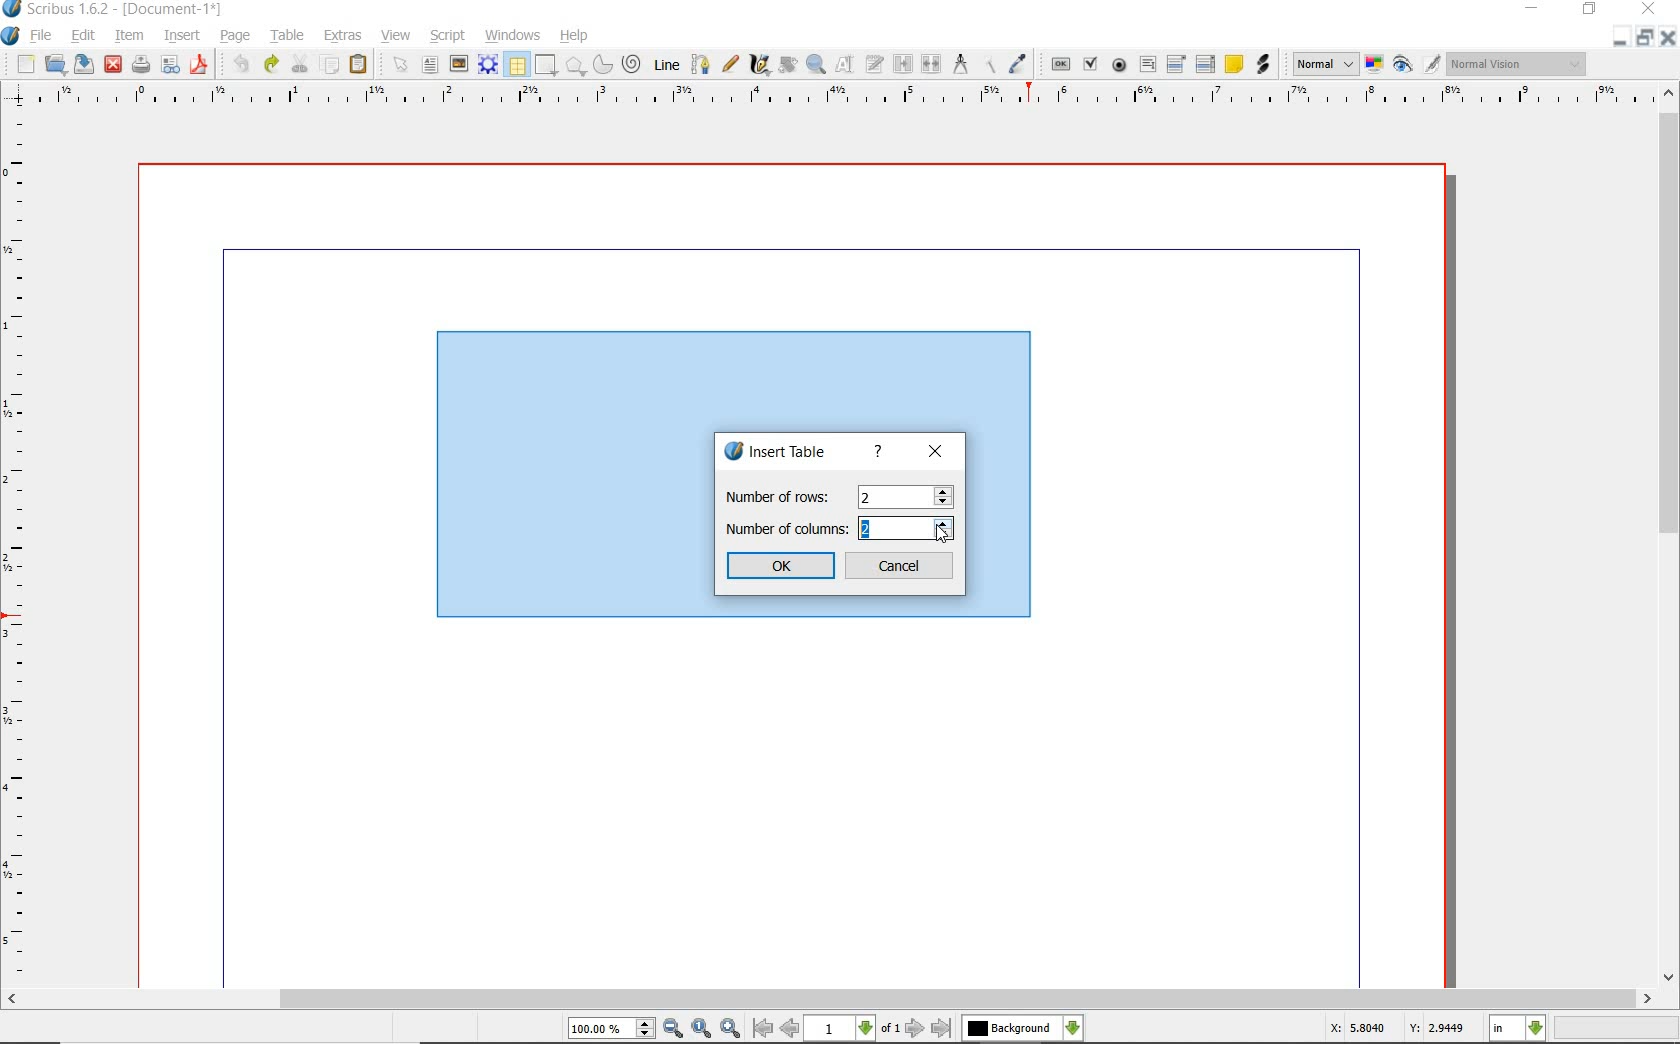 The image size is (1680, 1044). Describe the element at coordinates (1148, 64) in the screenshot. I see `pdf text field` at that location.